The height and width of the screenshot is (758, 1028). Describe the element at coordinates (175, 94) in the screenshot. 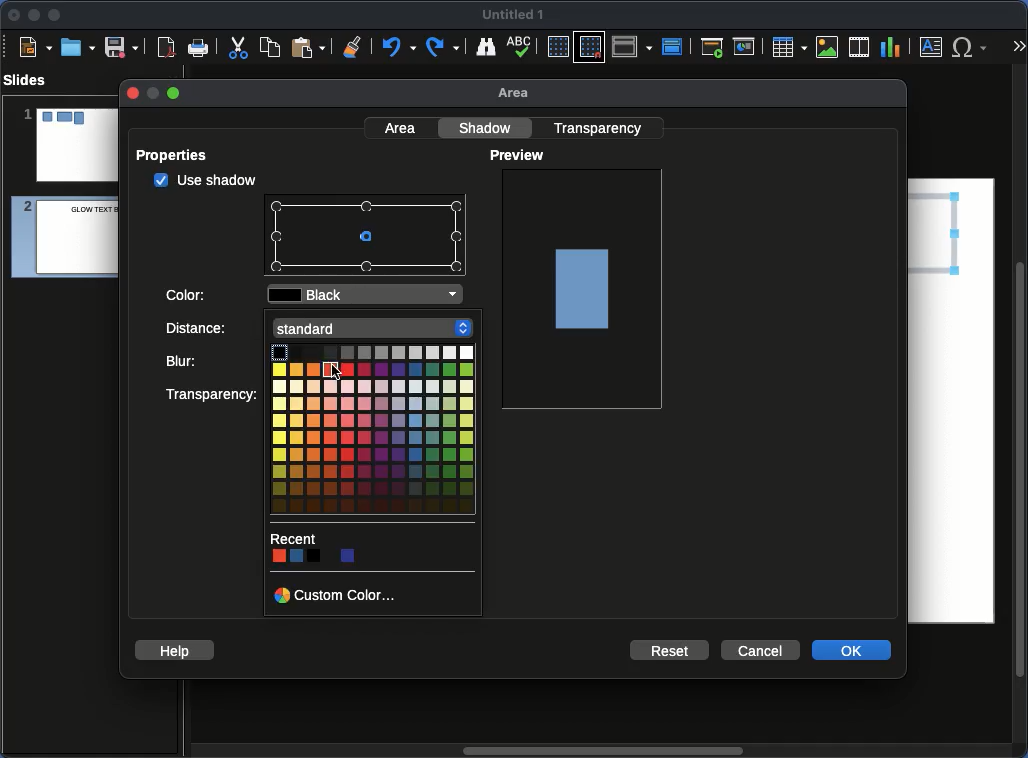

I see `maximize` at that location.